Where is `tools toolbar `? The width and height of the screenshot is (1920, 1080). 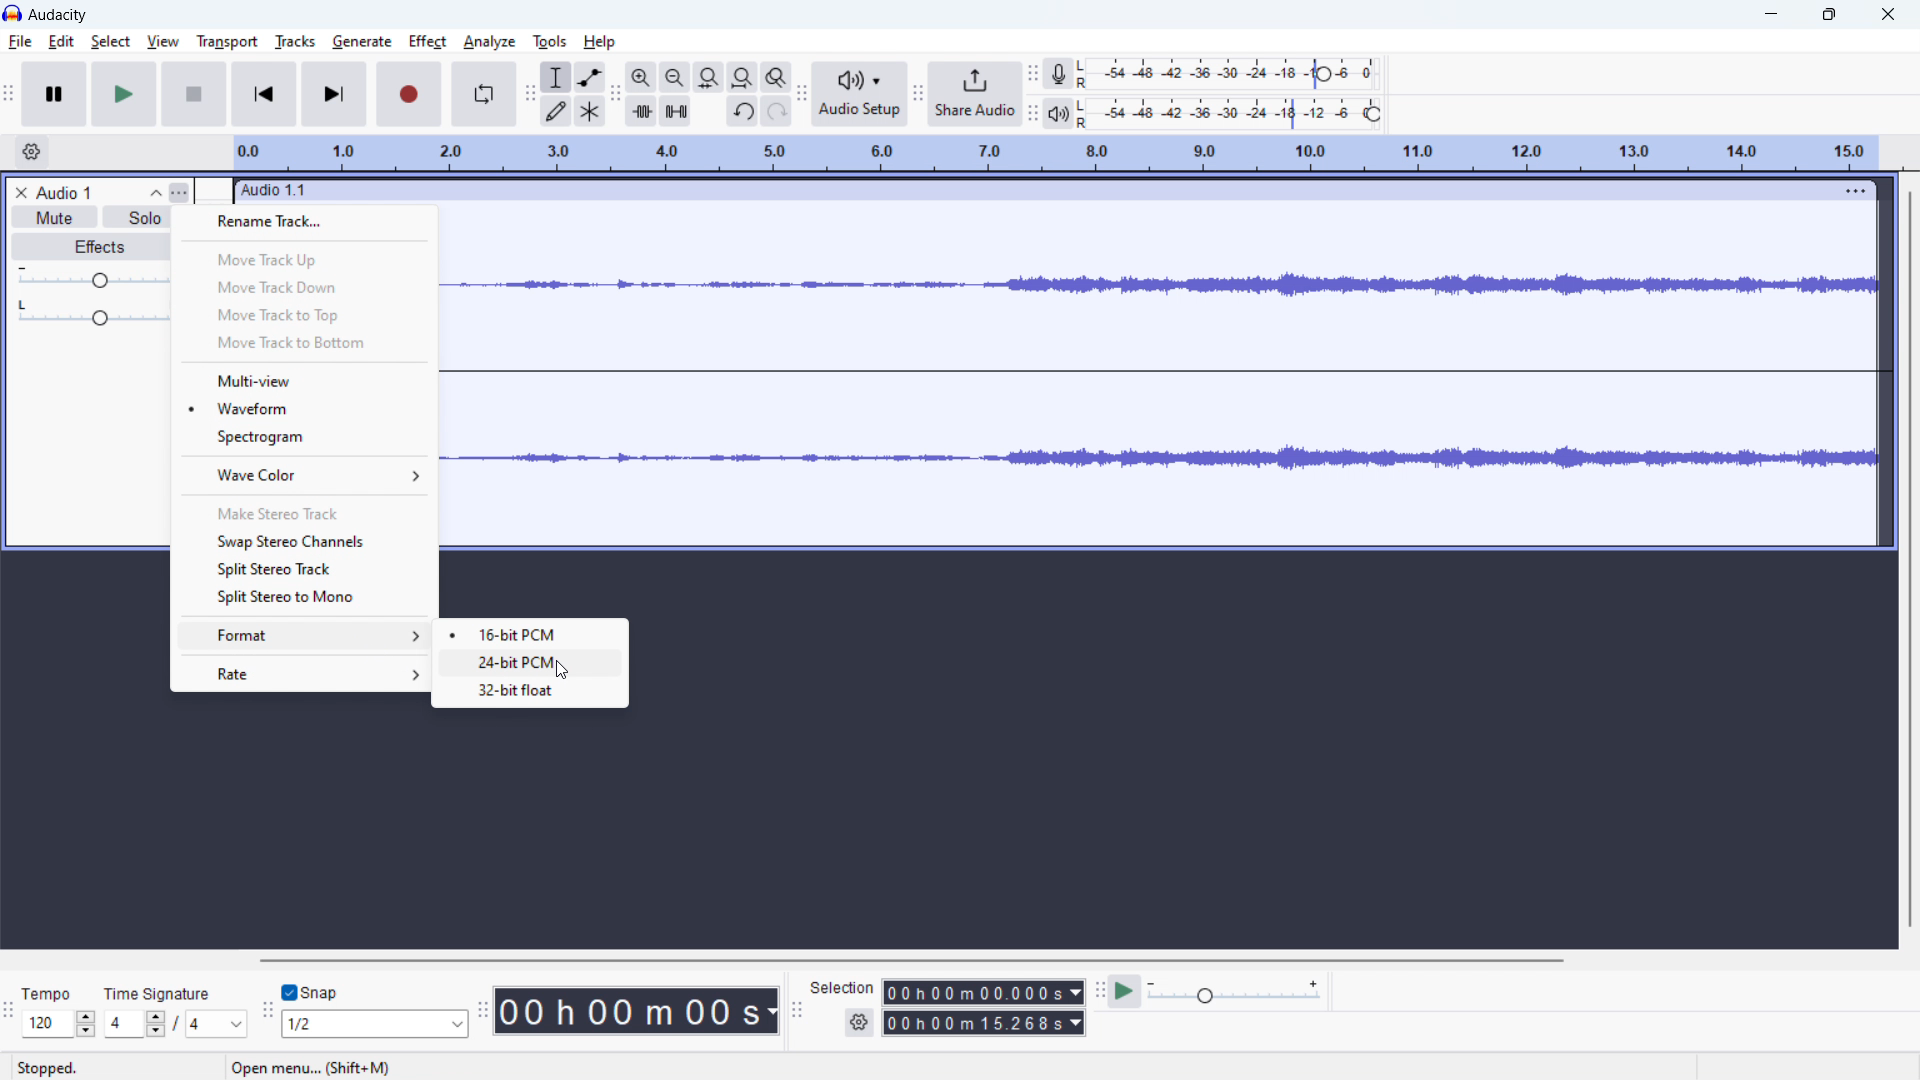
tools toolbar  is located at coordinates (529, 94).